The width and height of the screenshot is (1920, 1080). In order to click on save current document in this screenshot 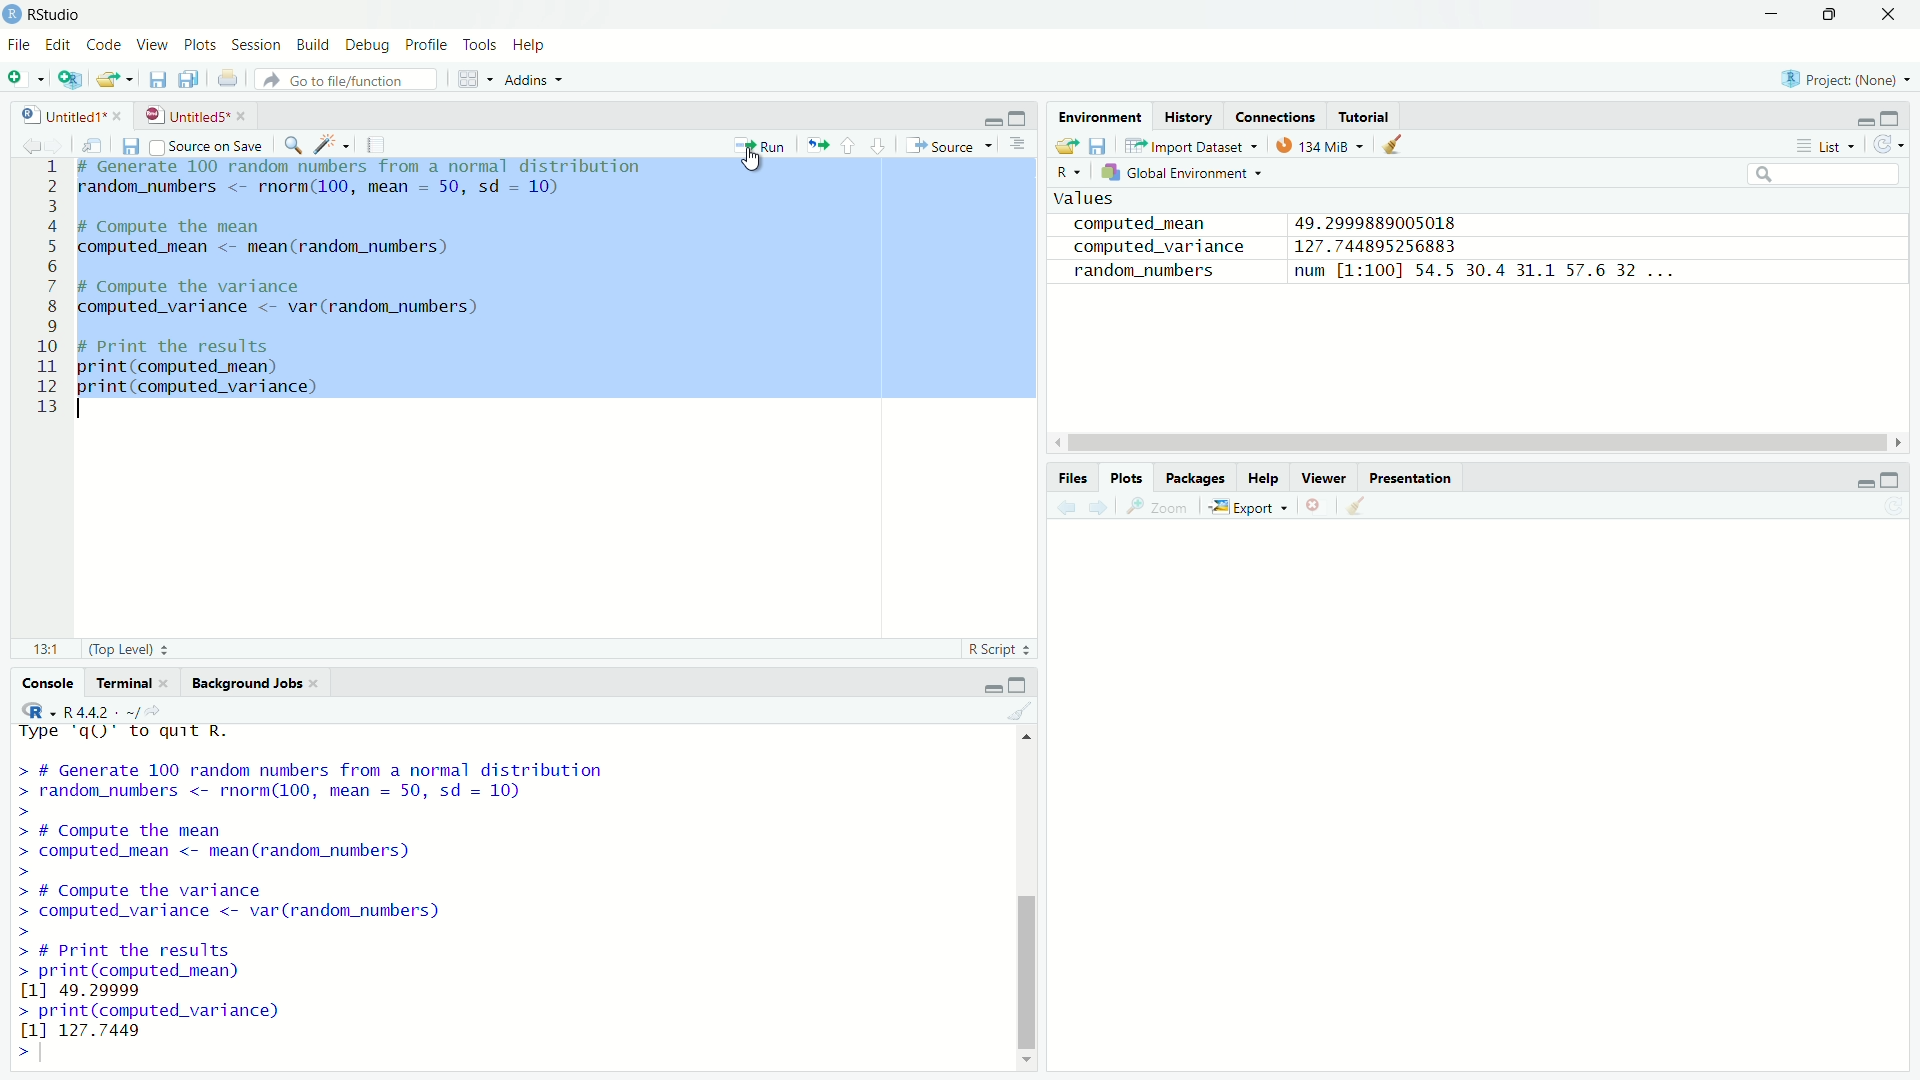, I will do `click(130, 145)`.